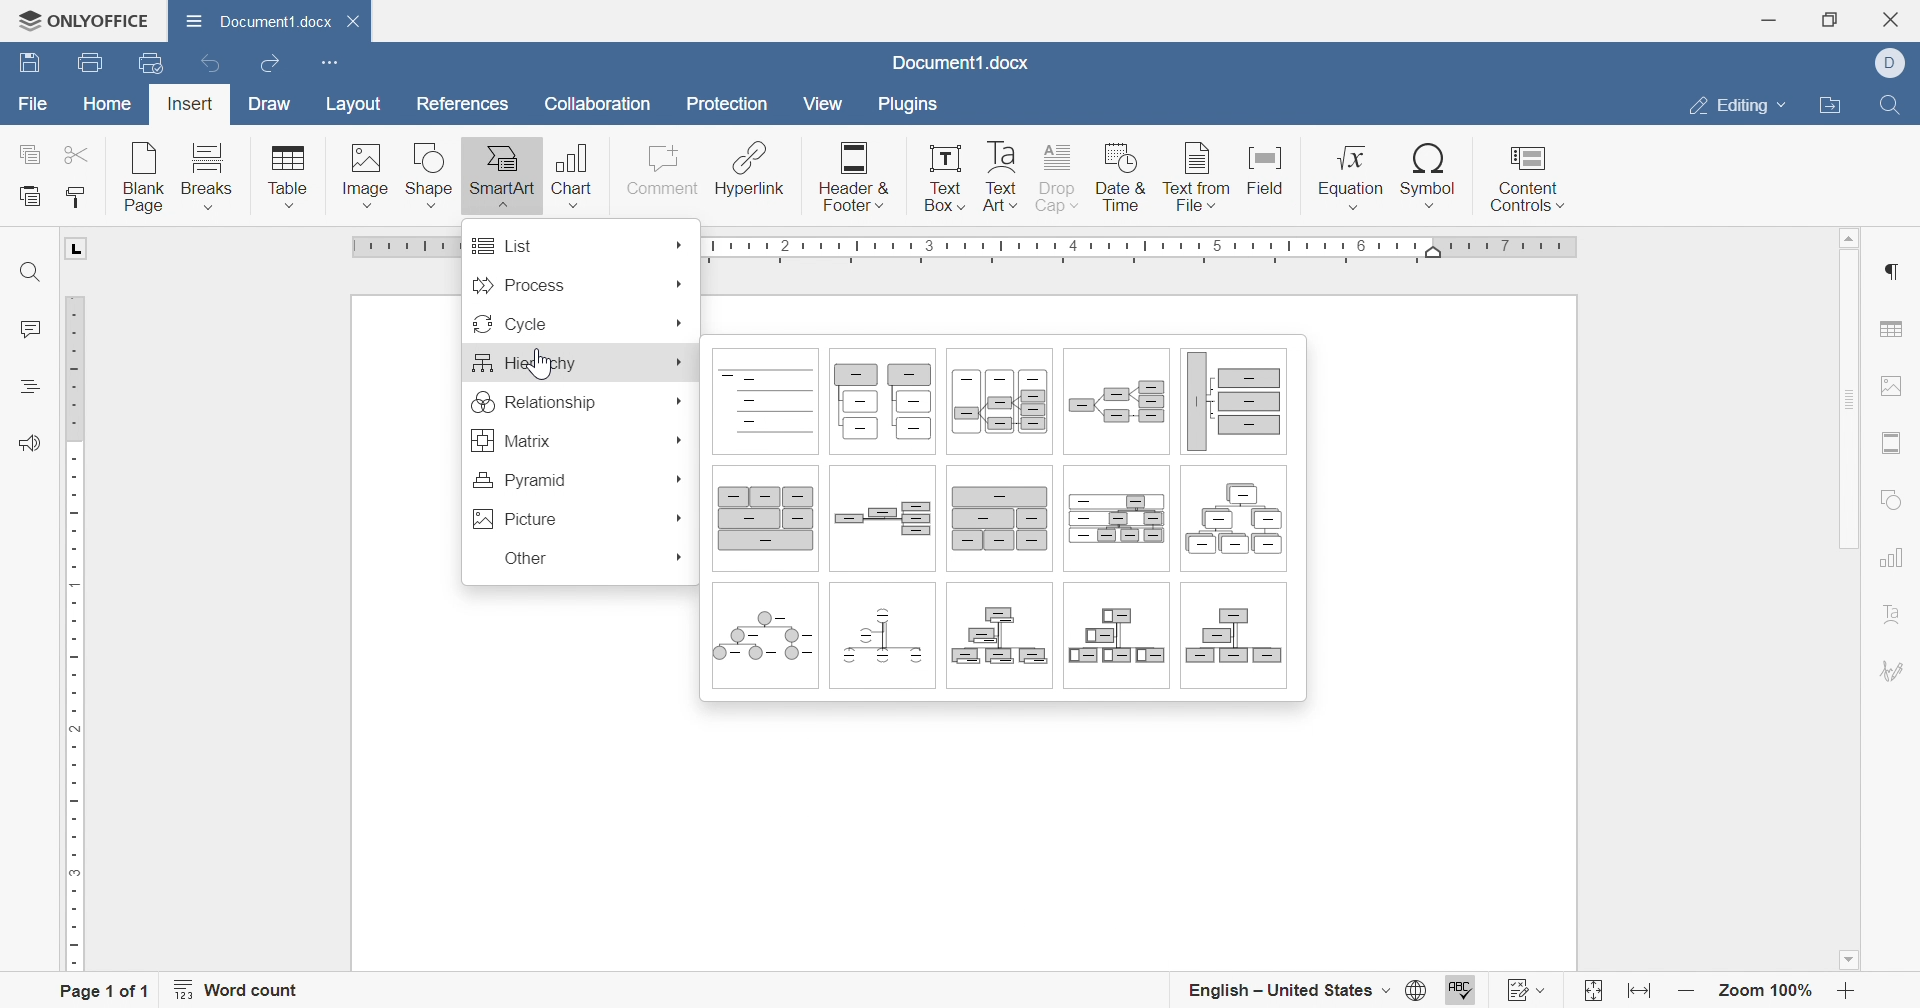 The width and height of the screenshot is (1920, 1008). I want to click on Horizontal tabeled hierarchy , so click(993, 406).